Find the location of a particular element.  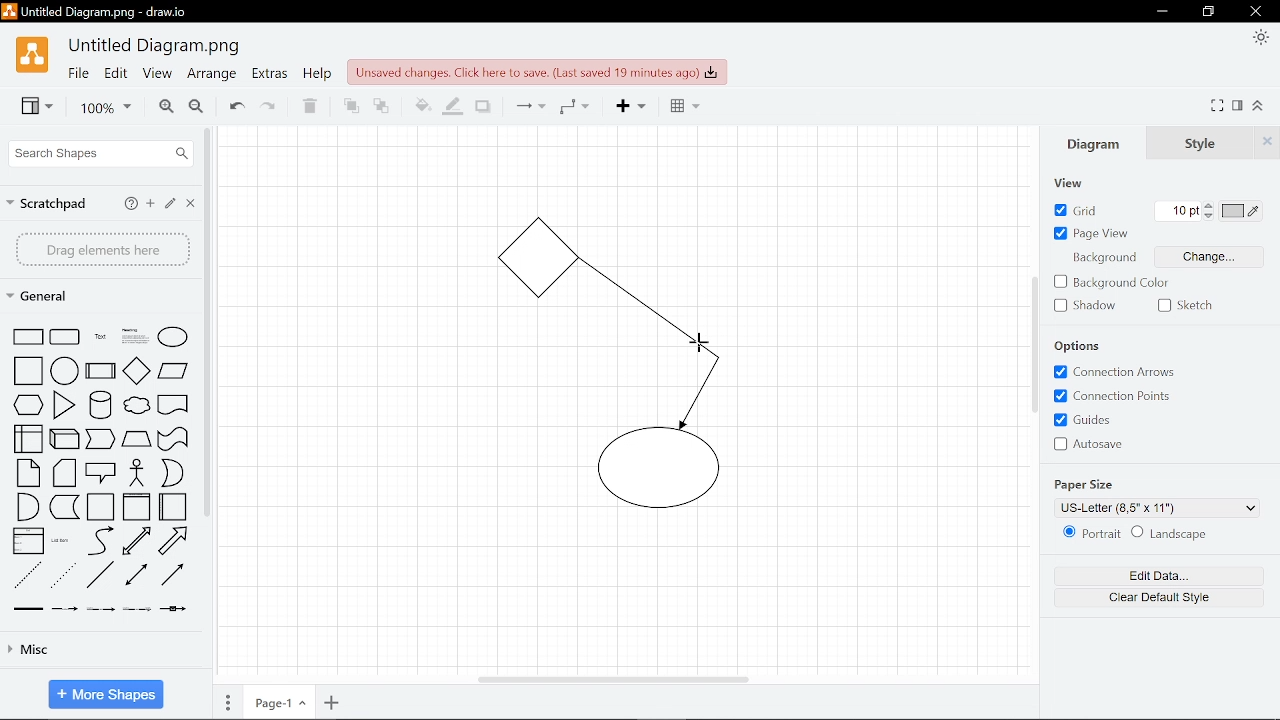

Options is located at coordinates (1083, 348).